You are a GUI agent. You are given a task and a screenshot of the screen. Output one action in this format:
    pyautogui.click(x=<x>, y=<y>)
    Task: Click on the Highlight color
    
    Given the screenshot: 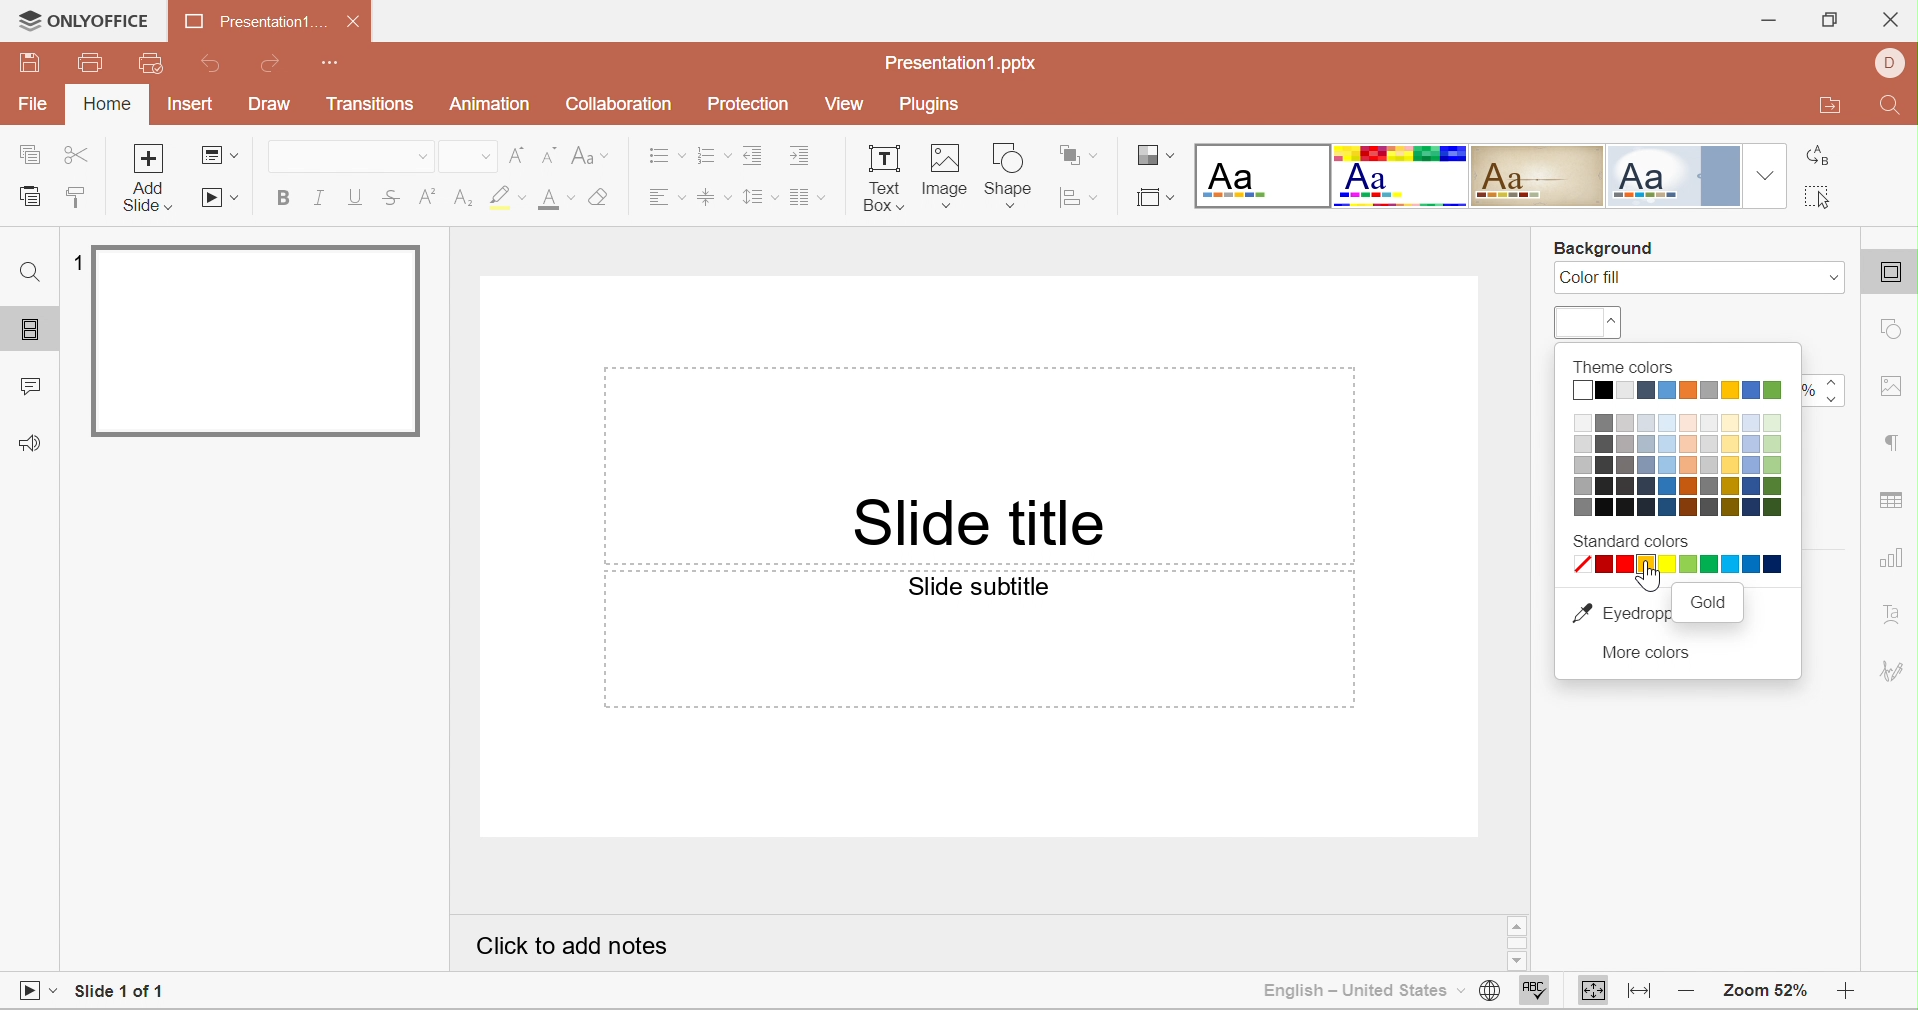 What is the action you would take?
    pyautogui.click(x=509, y=198)
    